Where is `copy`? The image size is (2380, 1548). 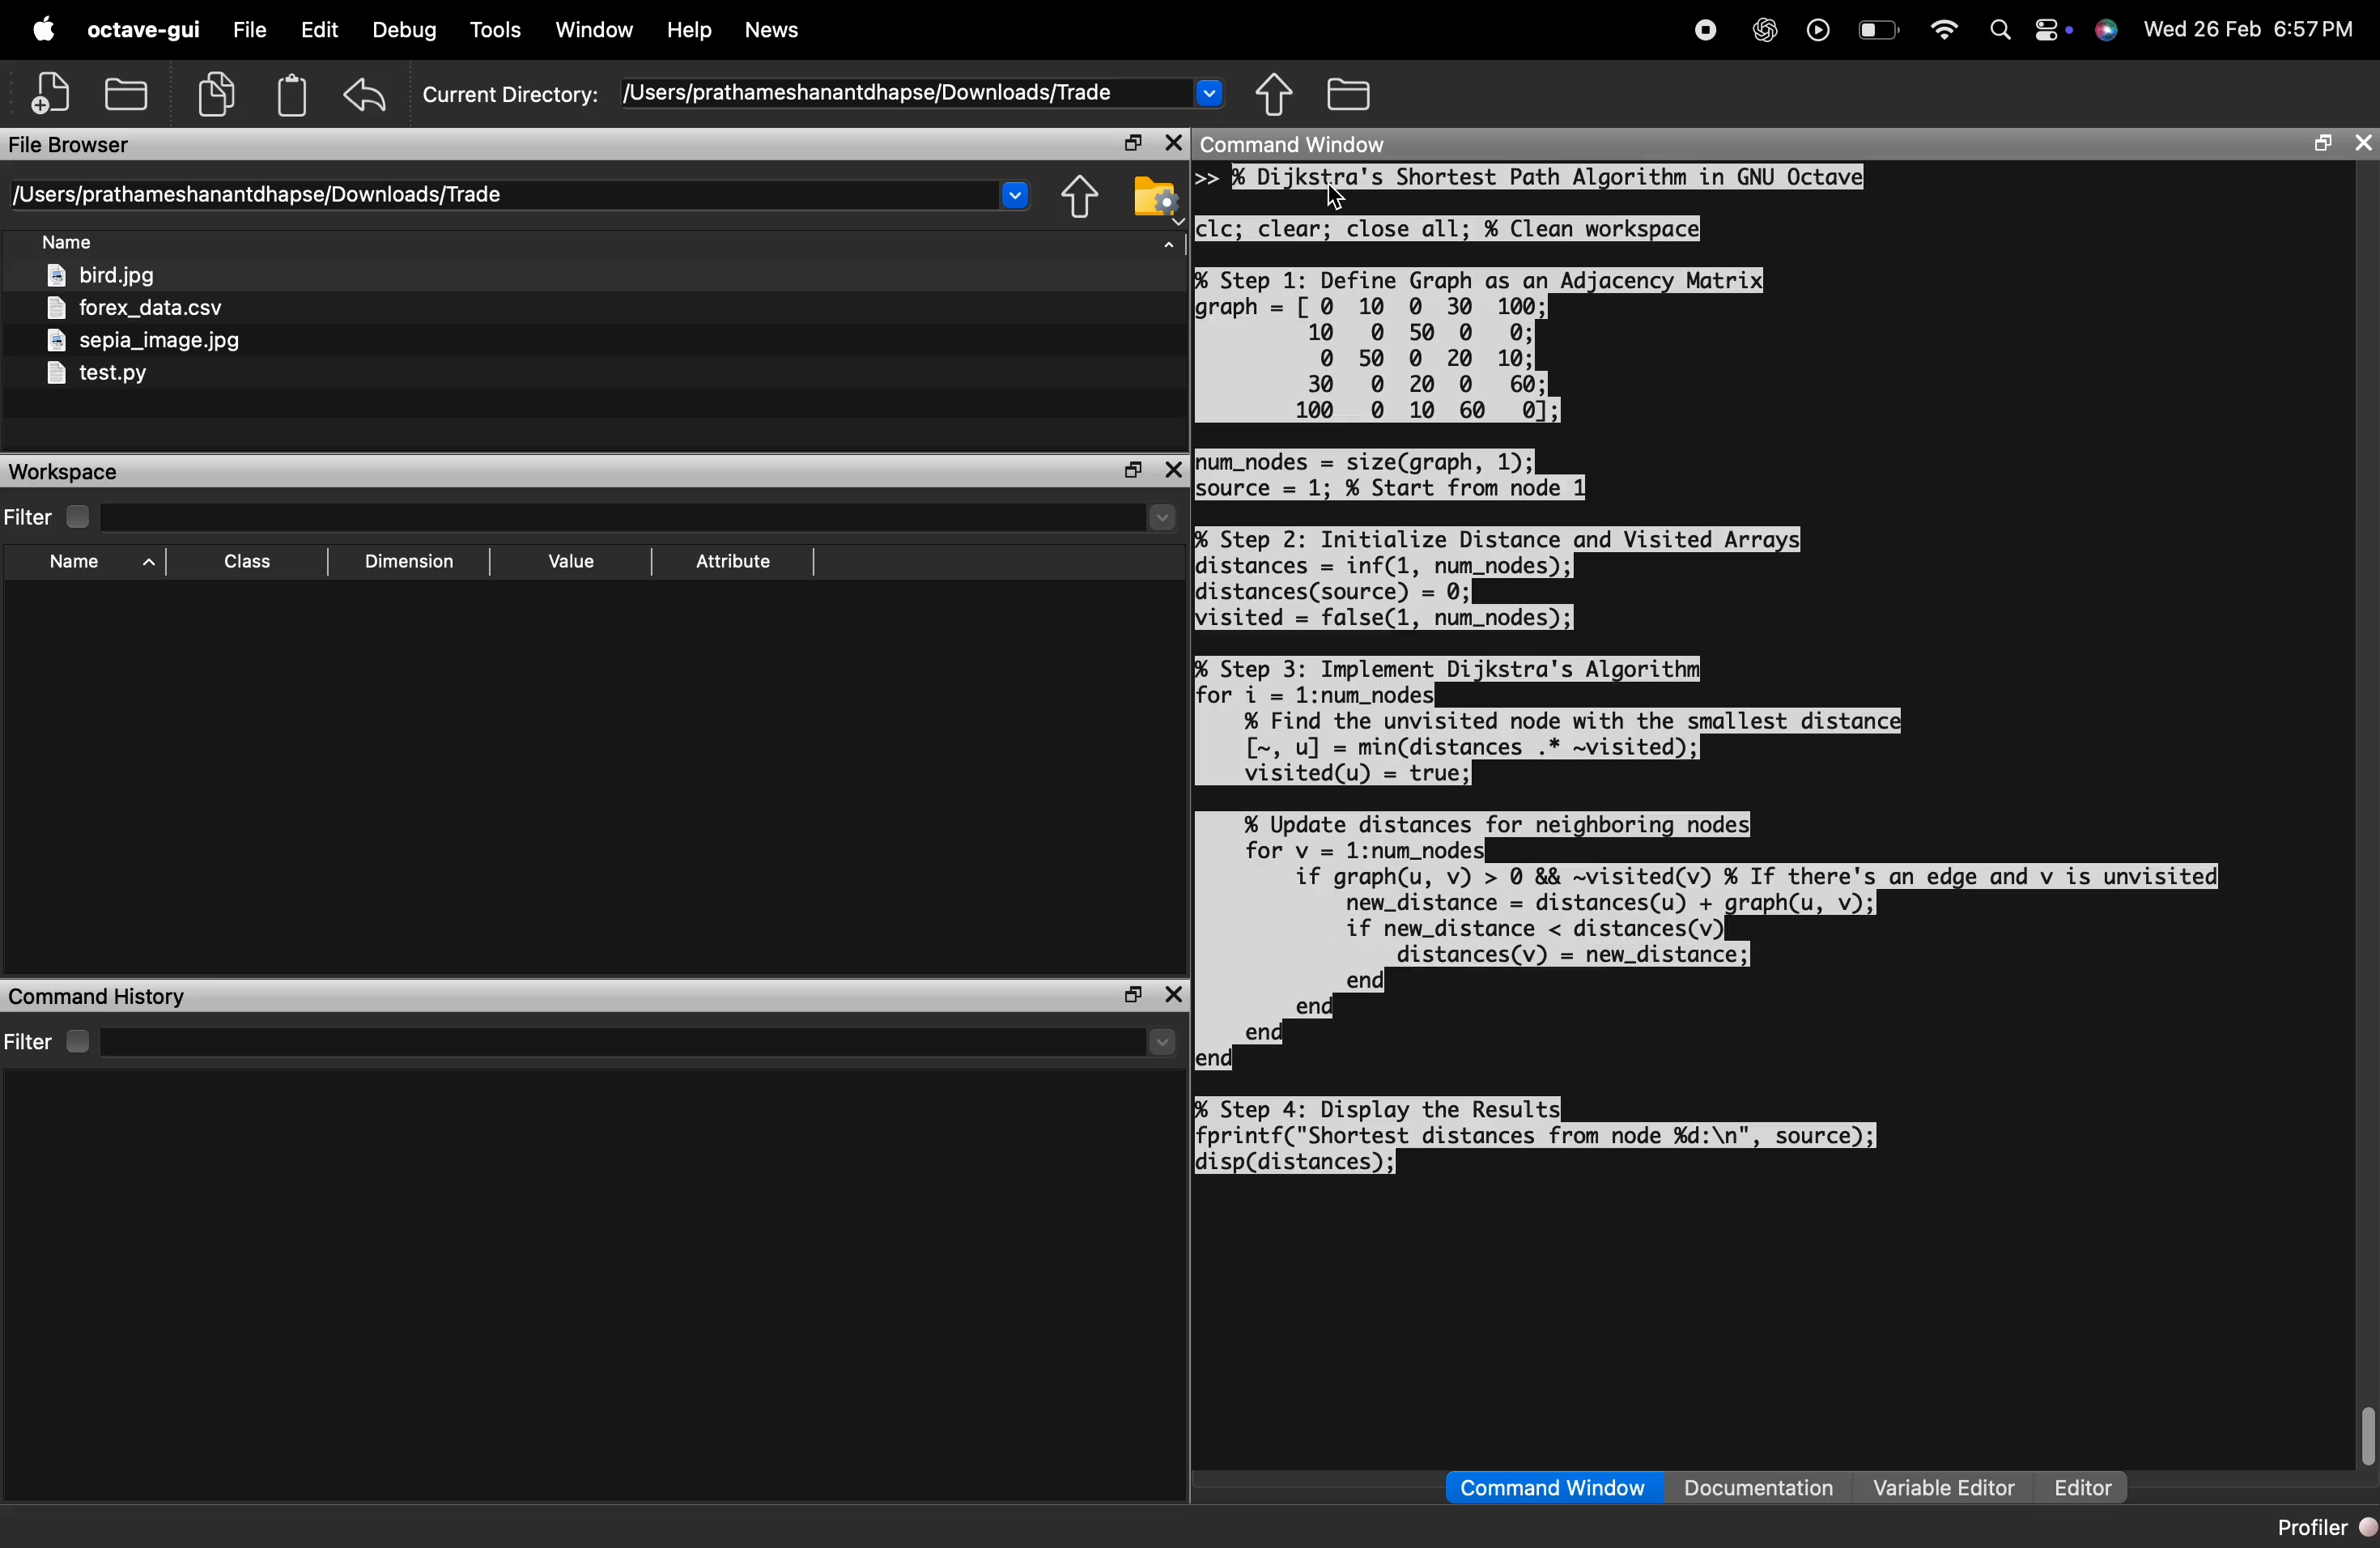
copy is located at coordinates (215, 92).